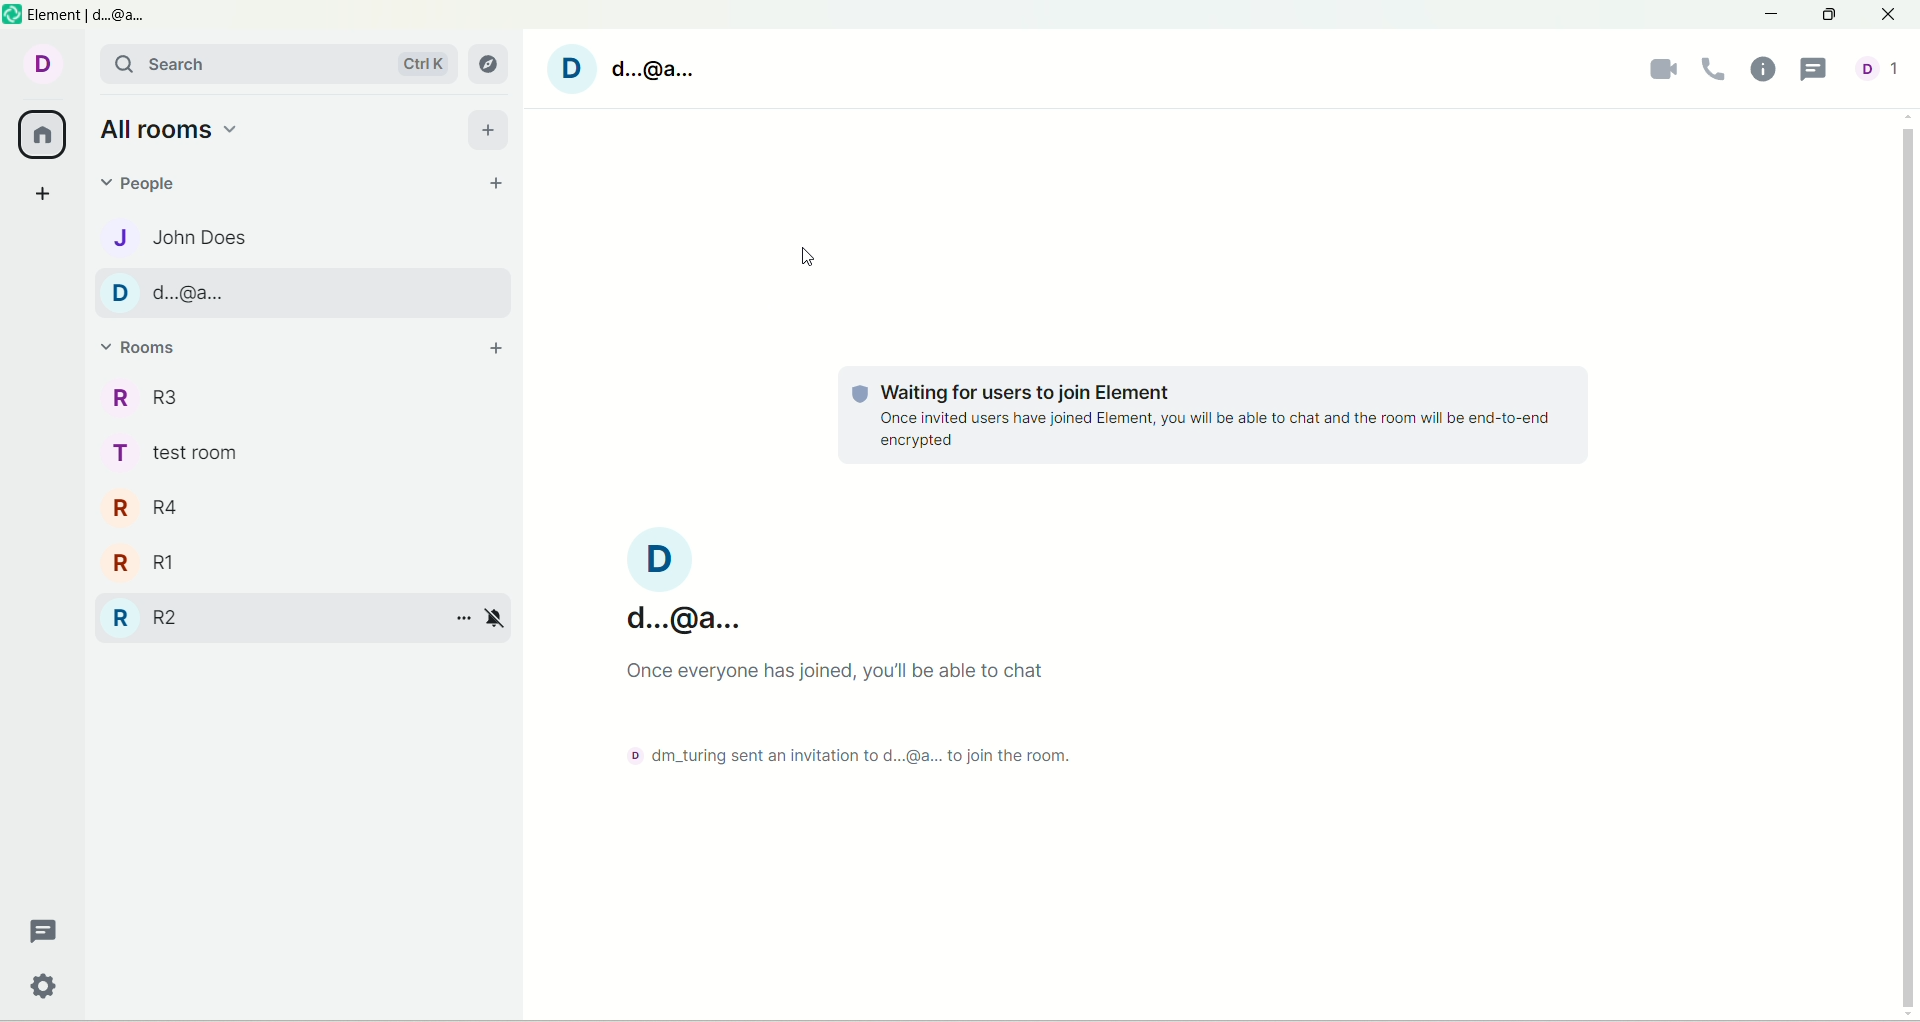  Describe the element at coordinates (187, 456) in the screenshot. I see `test room` at that location.